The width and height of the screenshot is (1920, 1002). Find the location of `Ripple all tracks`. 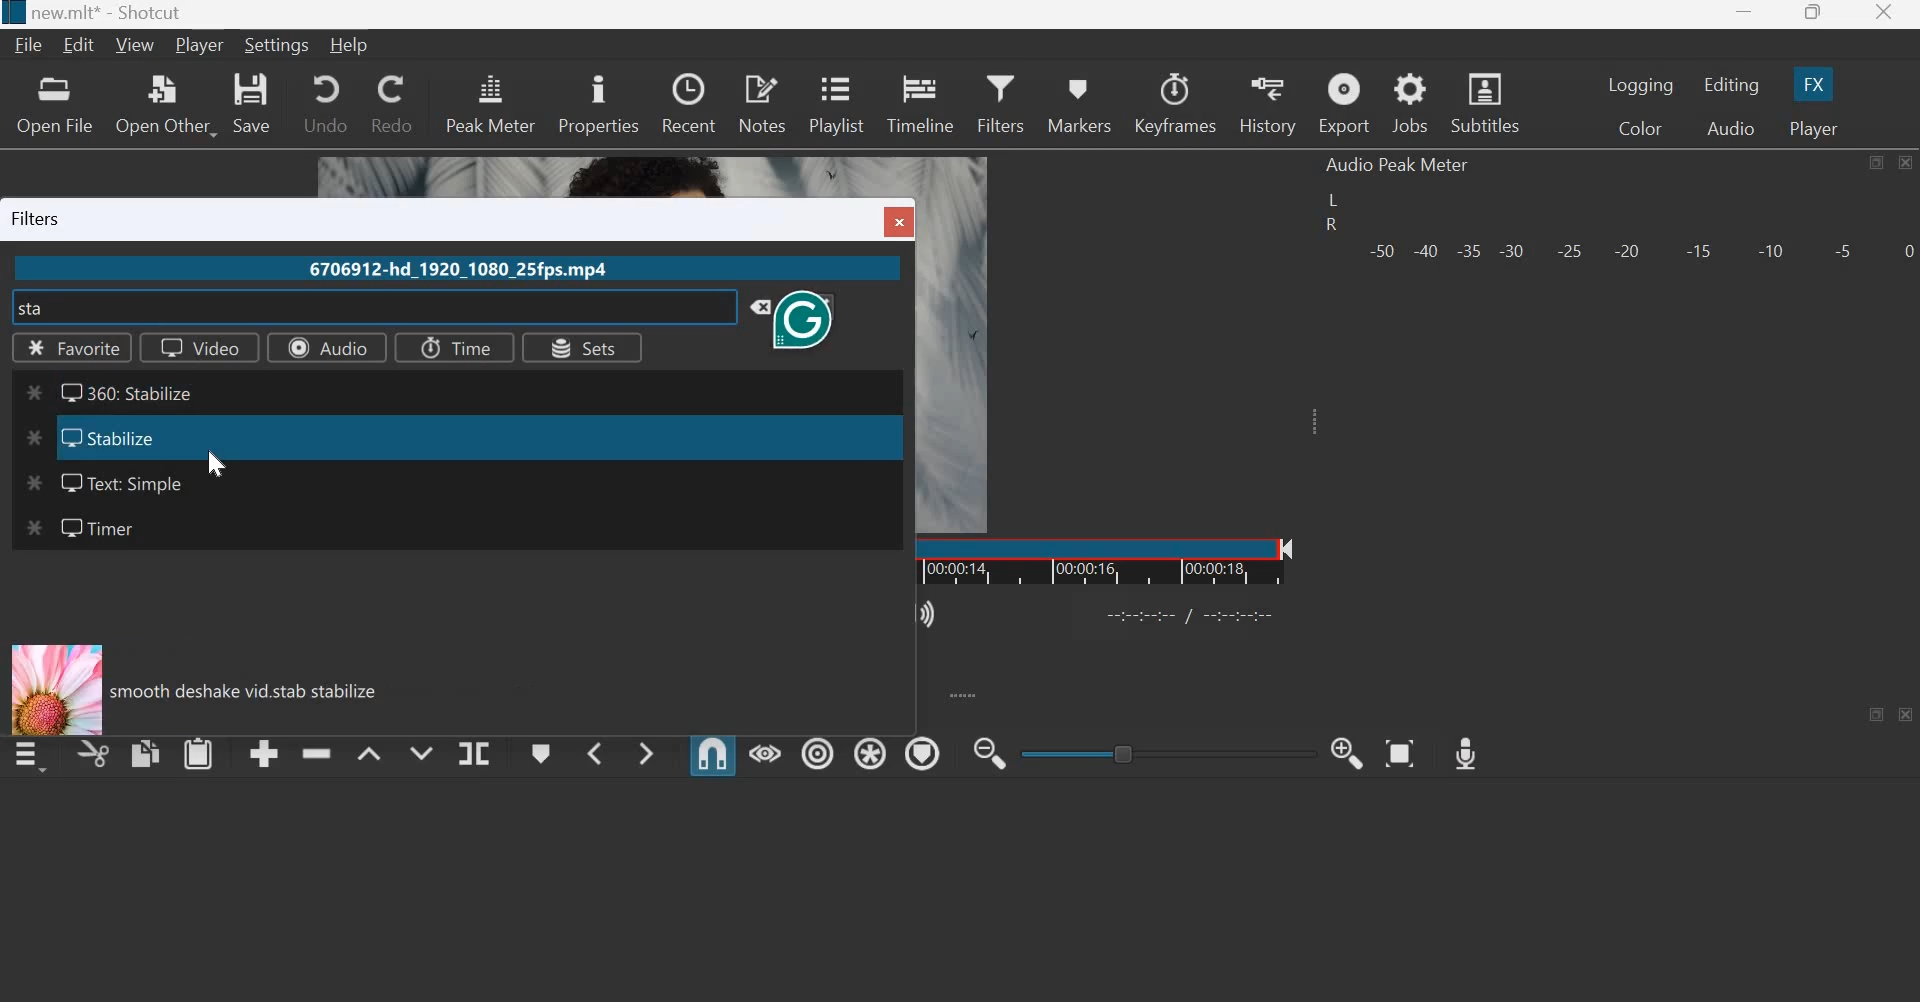

Ripple all tracks is located at coordinates (870, 751).